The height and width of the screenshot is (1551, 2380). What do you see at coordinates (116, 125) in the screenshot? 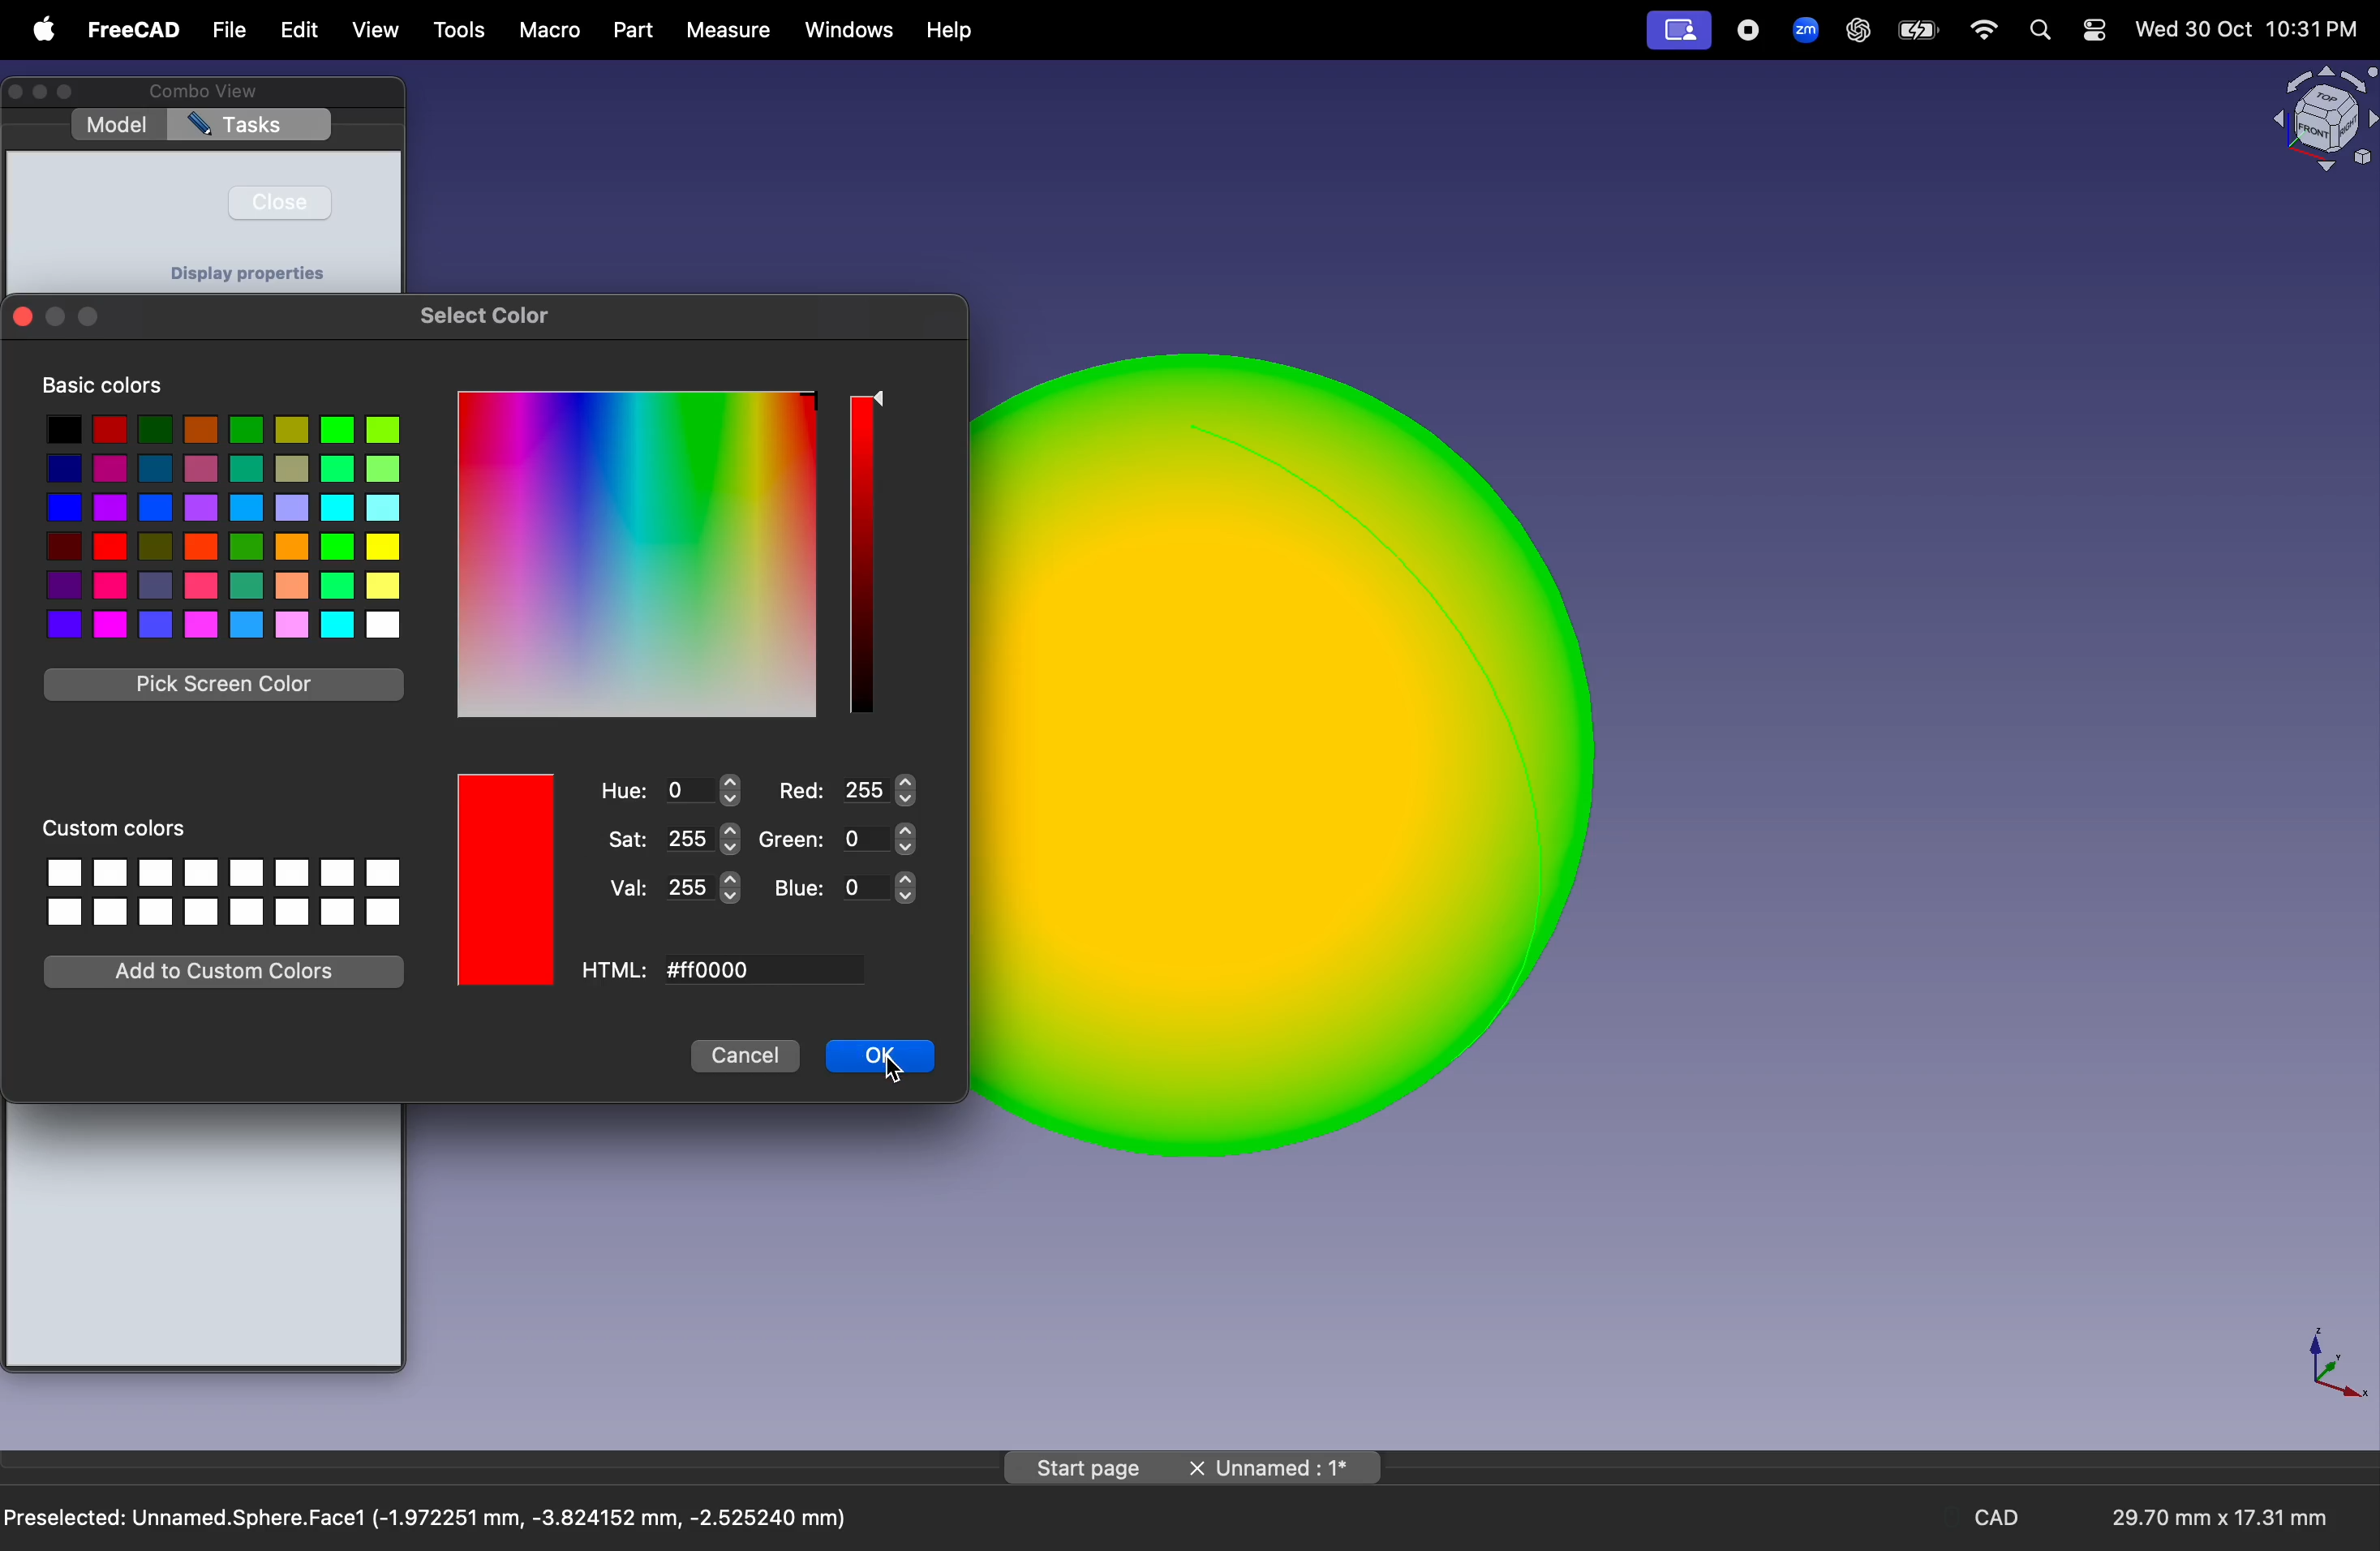
I see `model` at bounding box center [116, 125].